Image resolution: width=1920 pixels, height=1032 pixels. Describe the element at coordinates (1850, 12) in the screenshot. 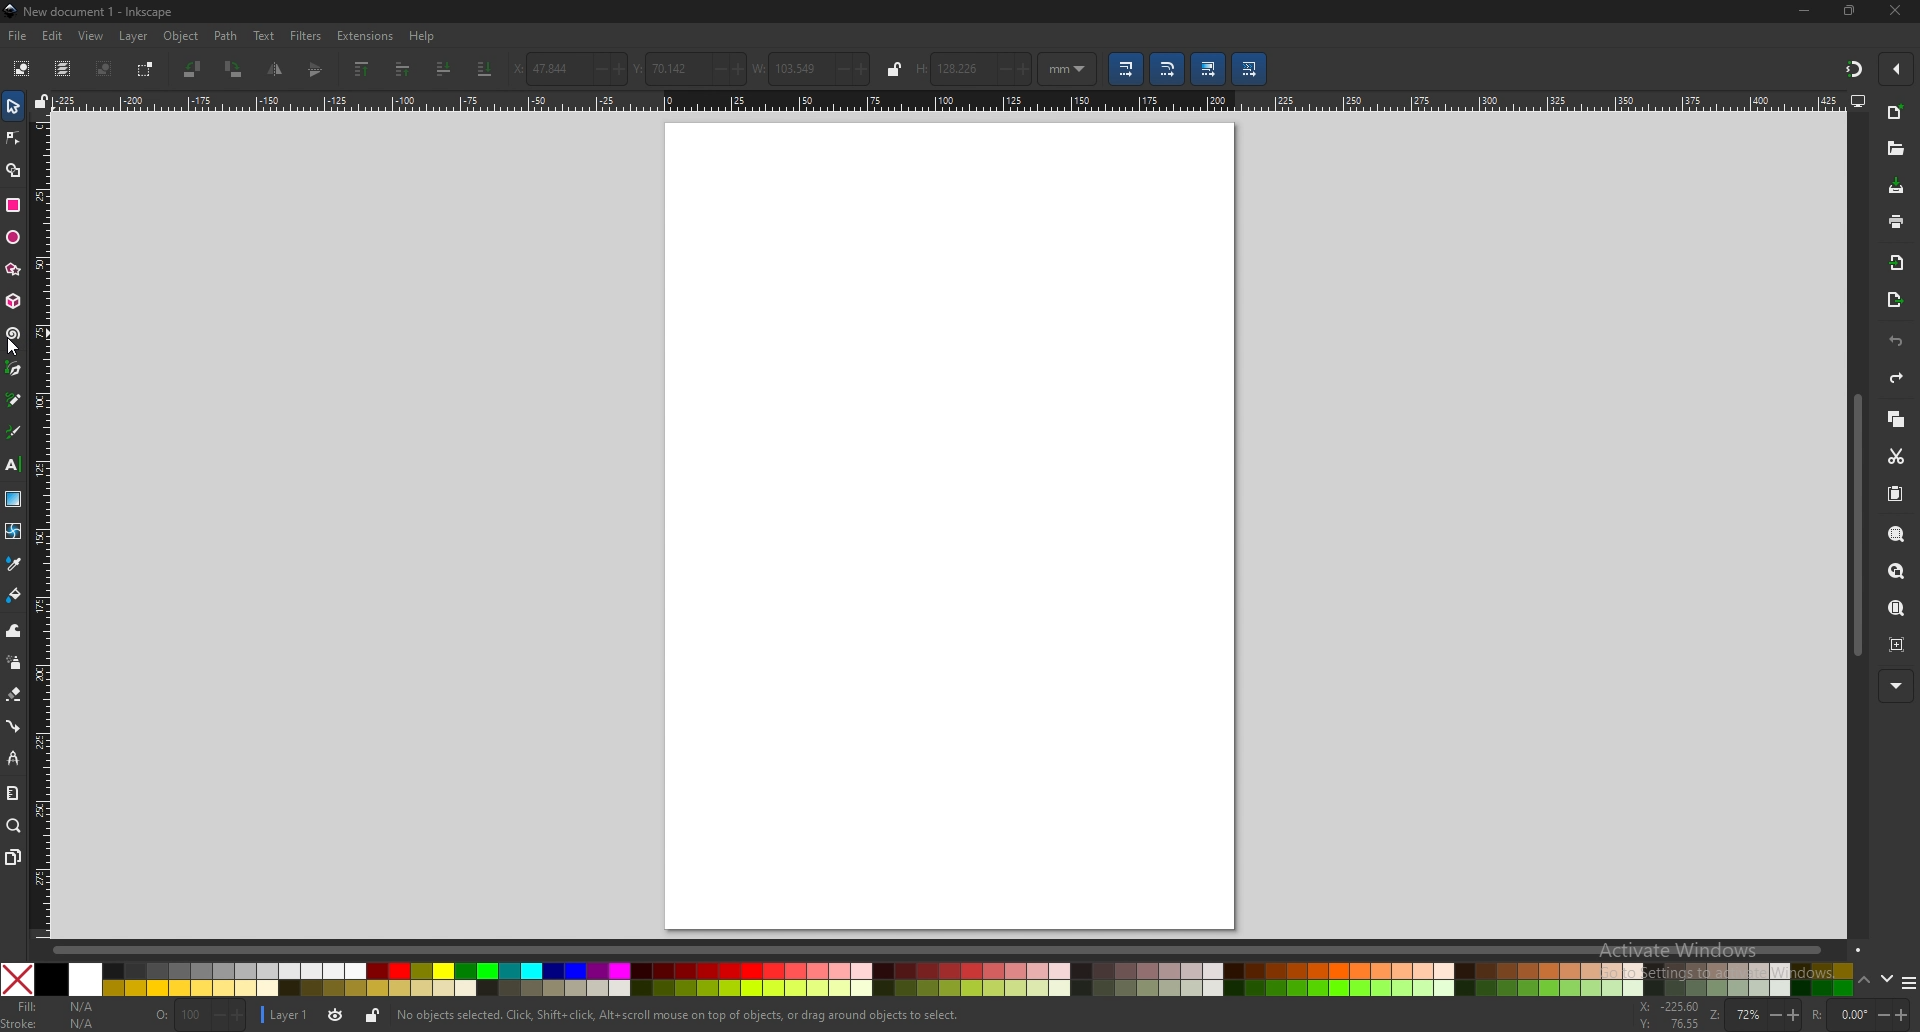

I see `resize` at that location.